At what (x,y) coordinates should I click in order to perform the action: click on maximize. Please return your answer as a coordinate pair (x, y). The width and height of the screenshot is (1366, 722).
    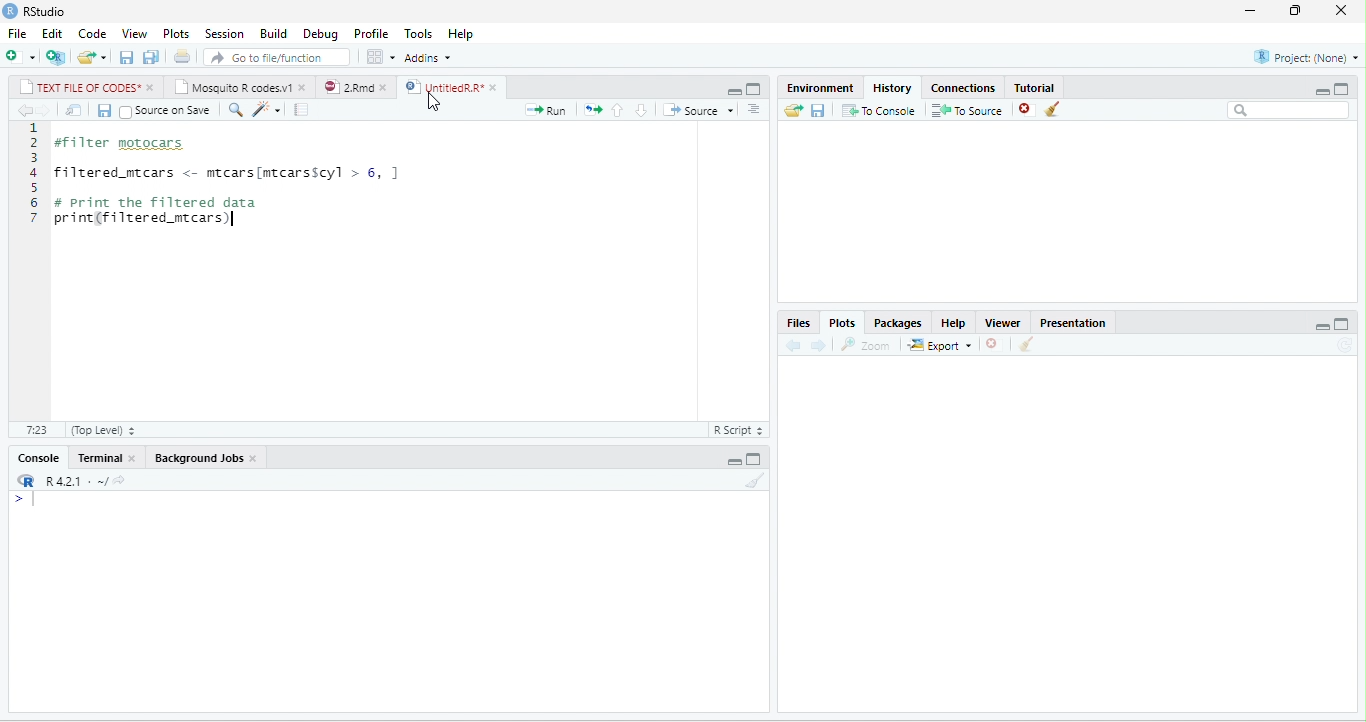
    Looking at the image, I should click on (1341, 89).